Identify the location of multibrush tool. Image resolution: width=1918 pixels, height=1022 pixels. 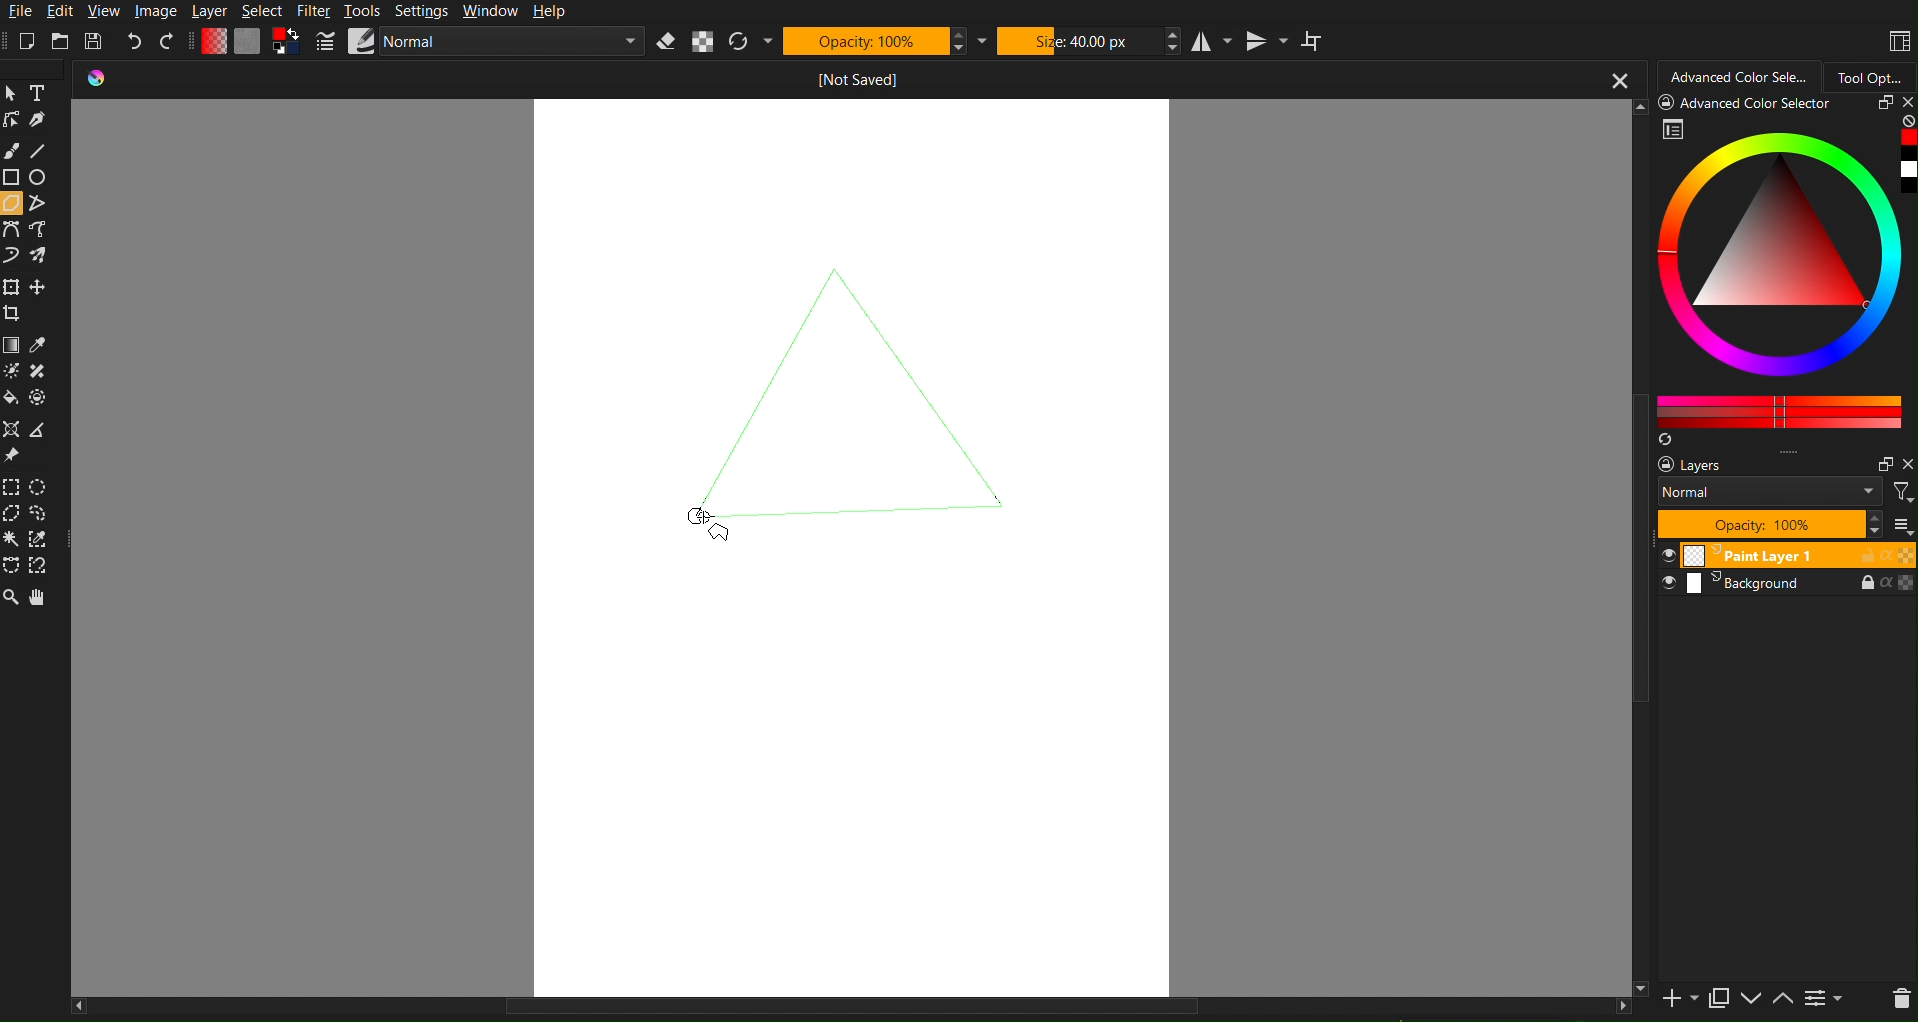
(43, 257).